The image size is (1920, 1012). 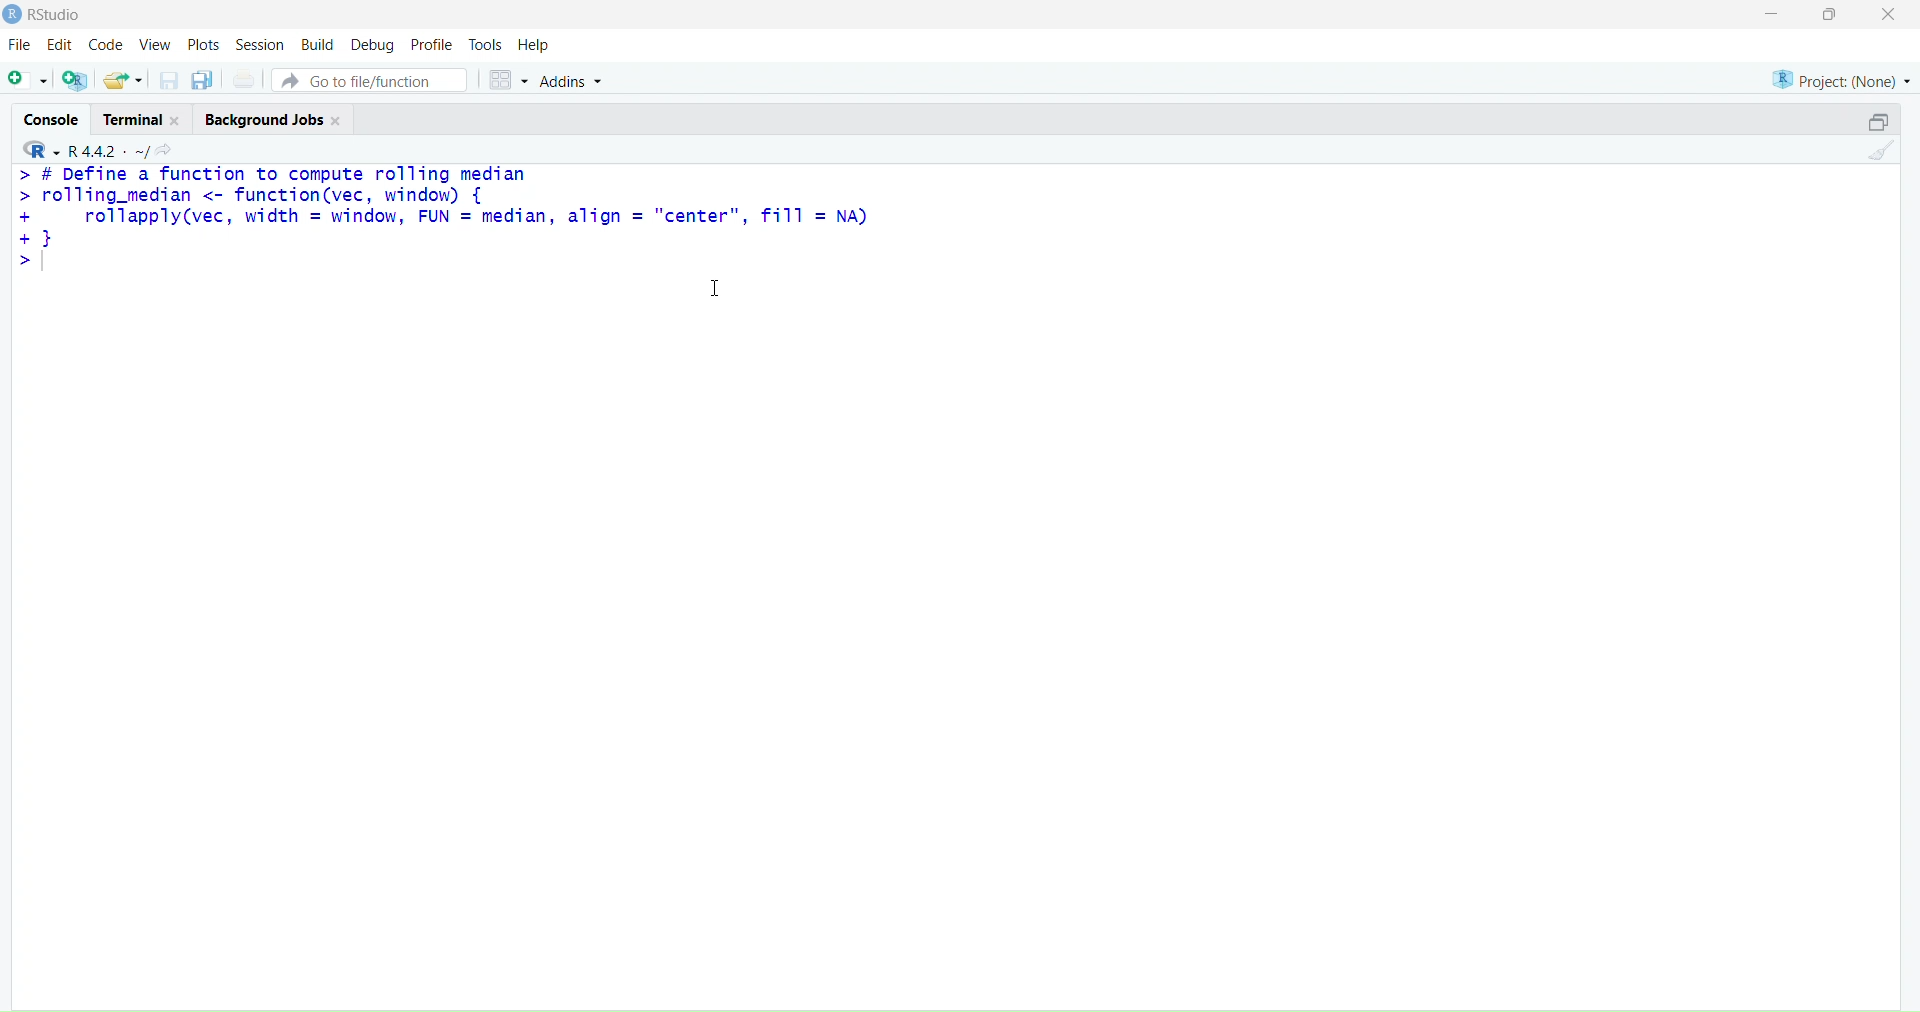 I want to click on build, so click(x=318, y=45).